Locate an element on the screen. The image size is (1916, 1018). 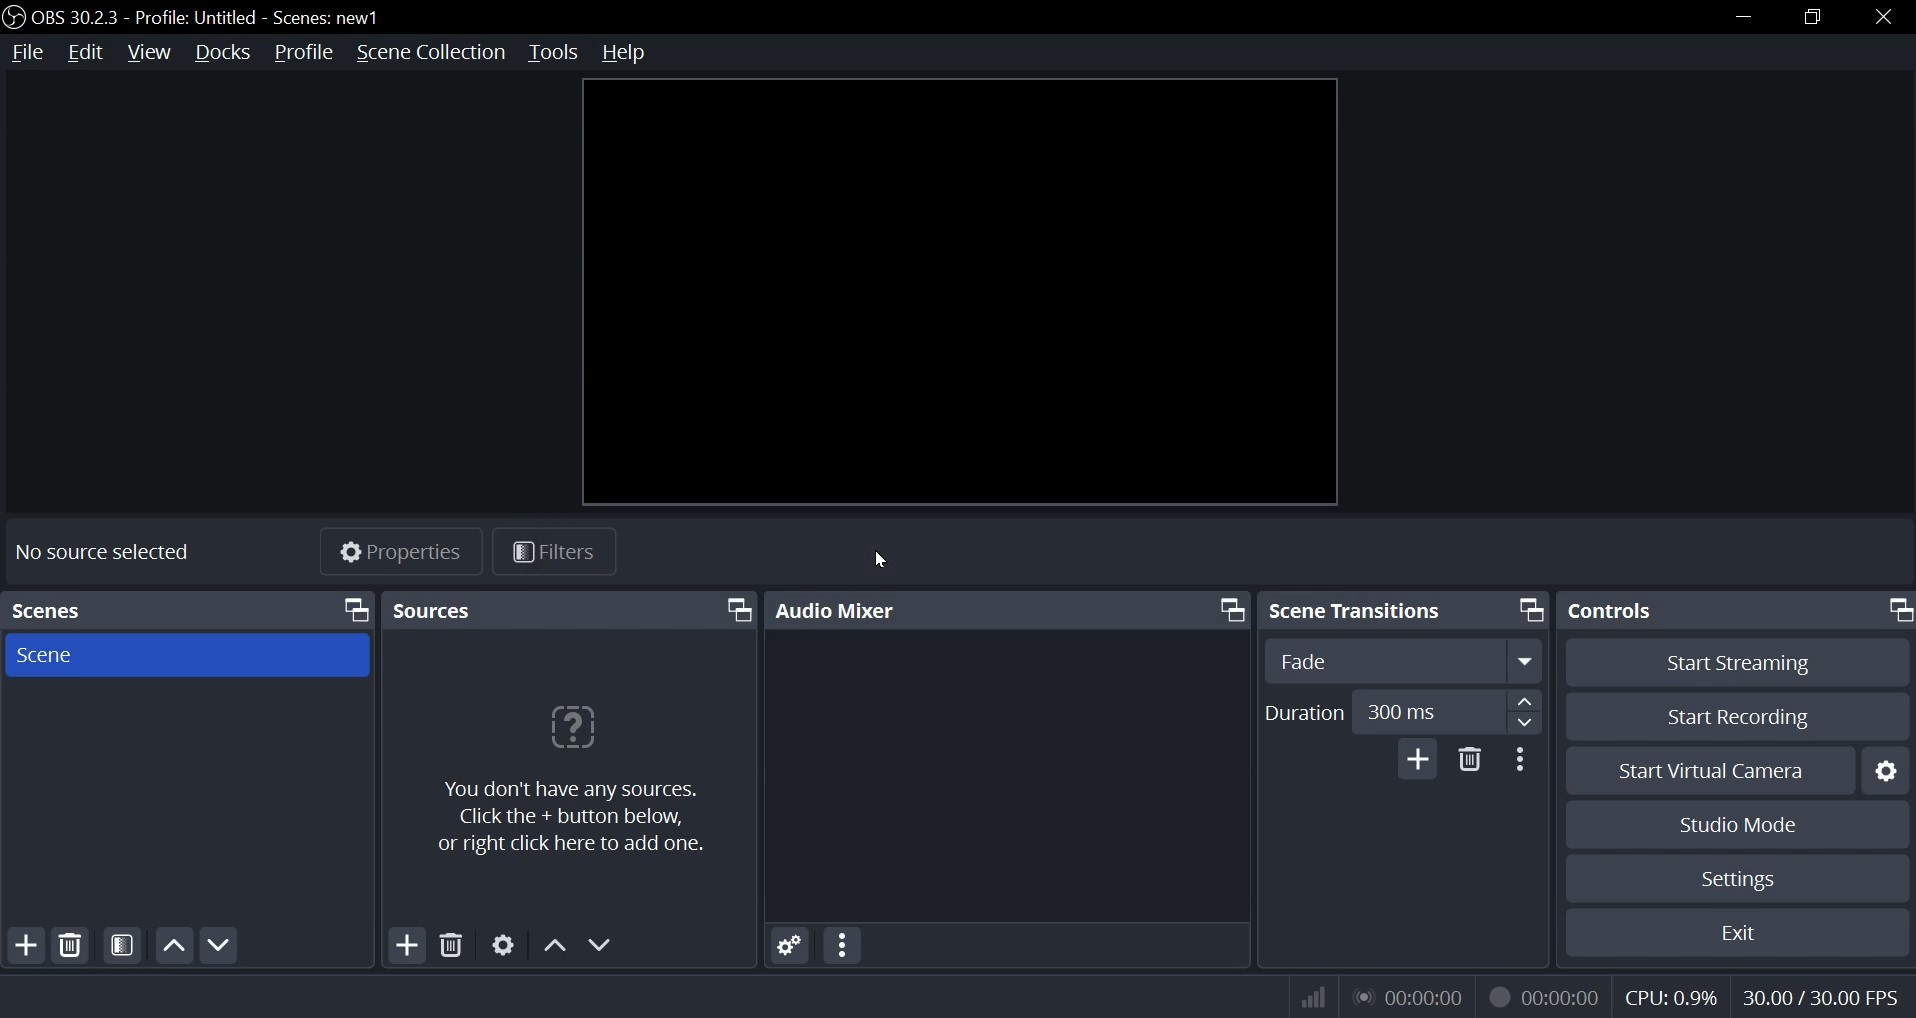
expand is located at coordinates (1526, 660).